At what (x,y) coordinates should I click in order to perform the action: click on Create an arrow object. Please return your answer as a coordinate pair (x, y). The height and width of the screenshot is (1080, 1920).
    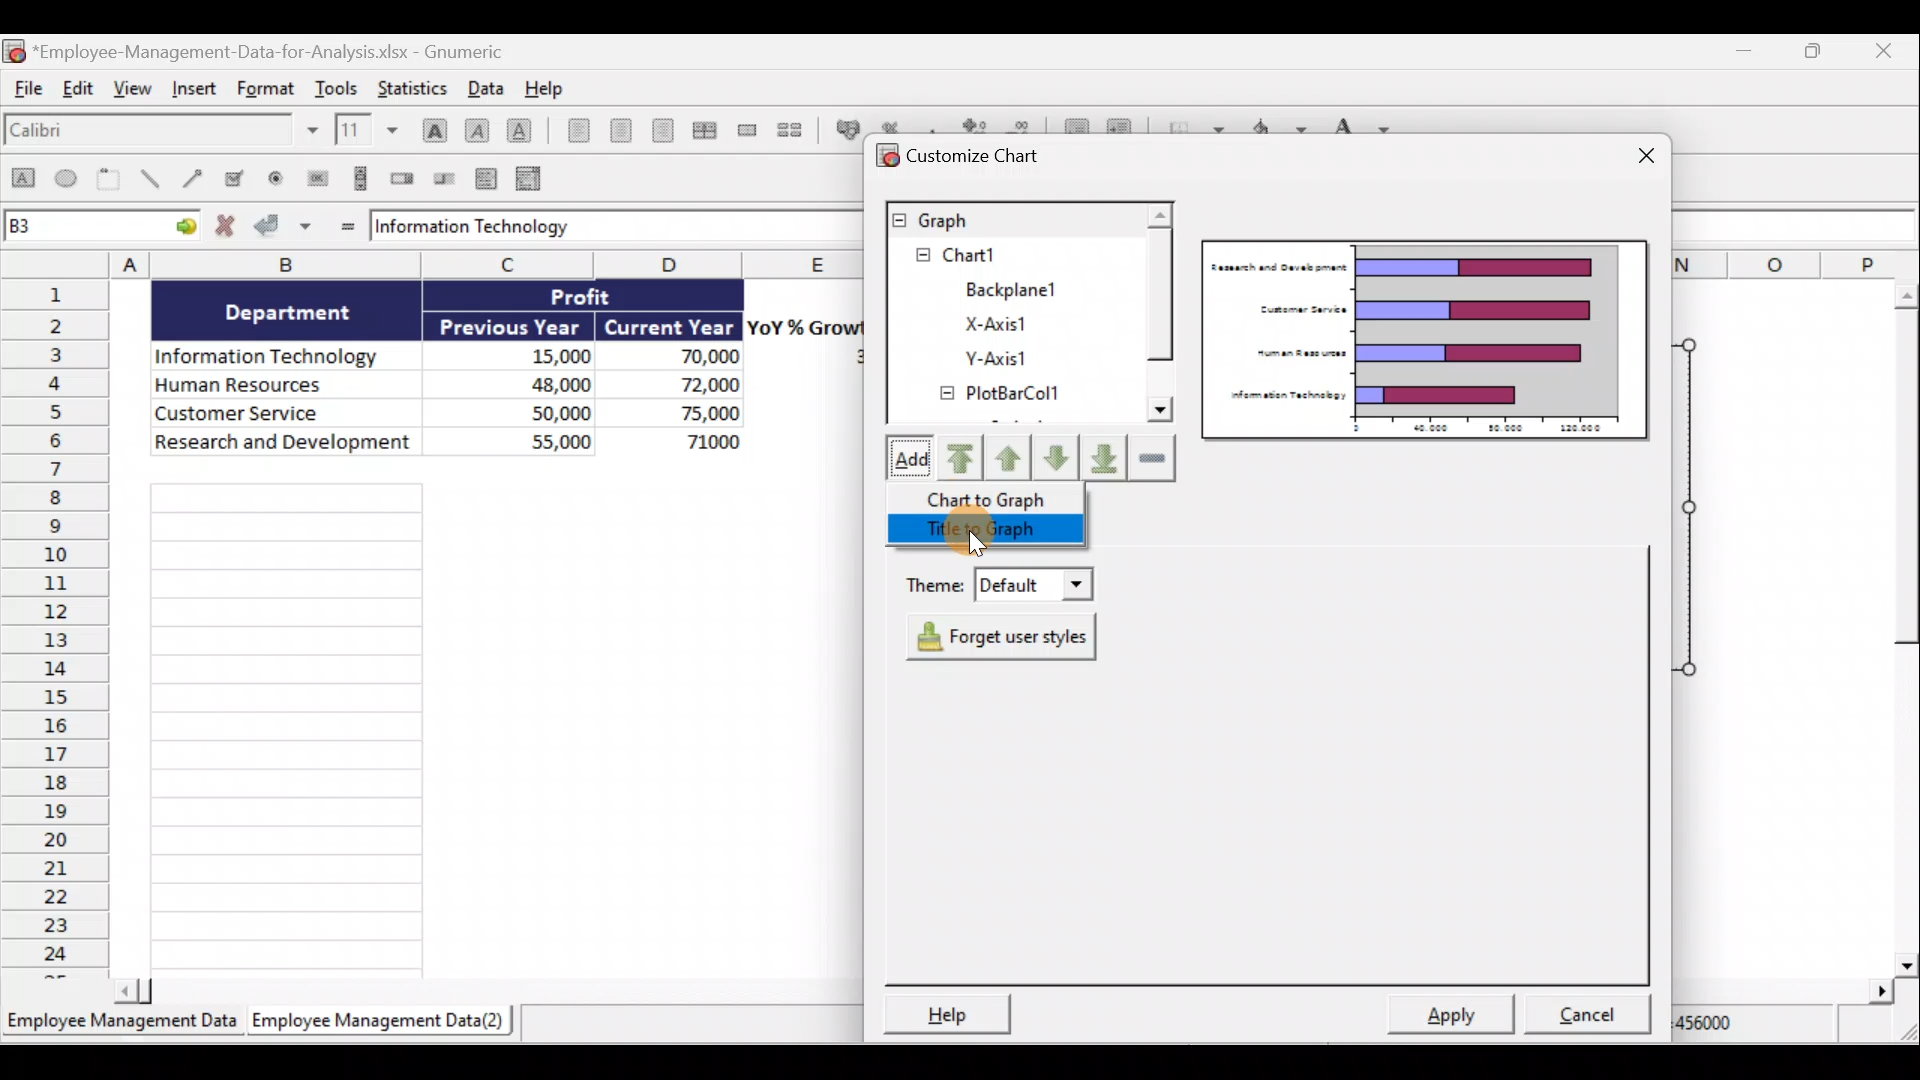
    Looking at the image, I should click on (196, 181).